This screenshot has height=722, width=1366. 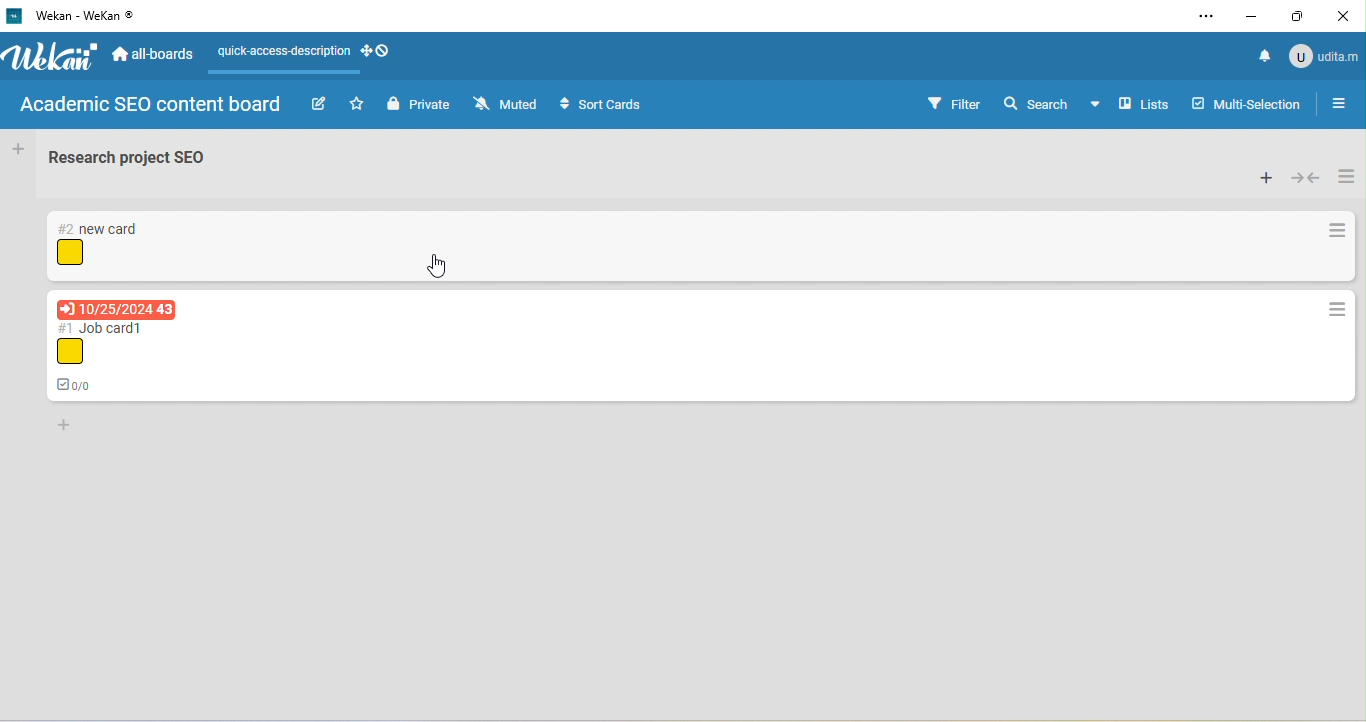 I want to click on list actions, so click(x=1346, y=174).